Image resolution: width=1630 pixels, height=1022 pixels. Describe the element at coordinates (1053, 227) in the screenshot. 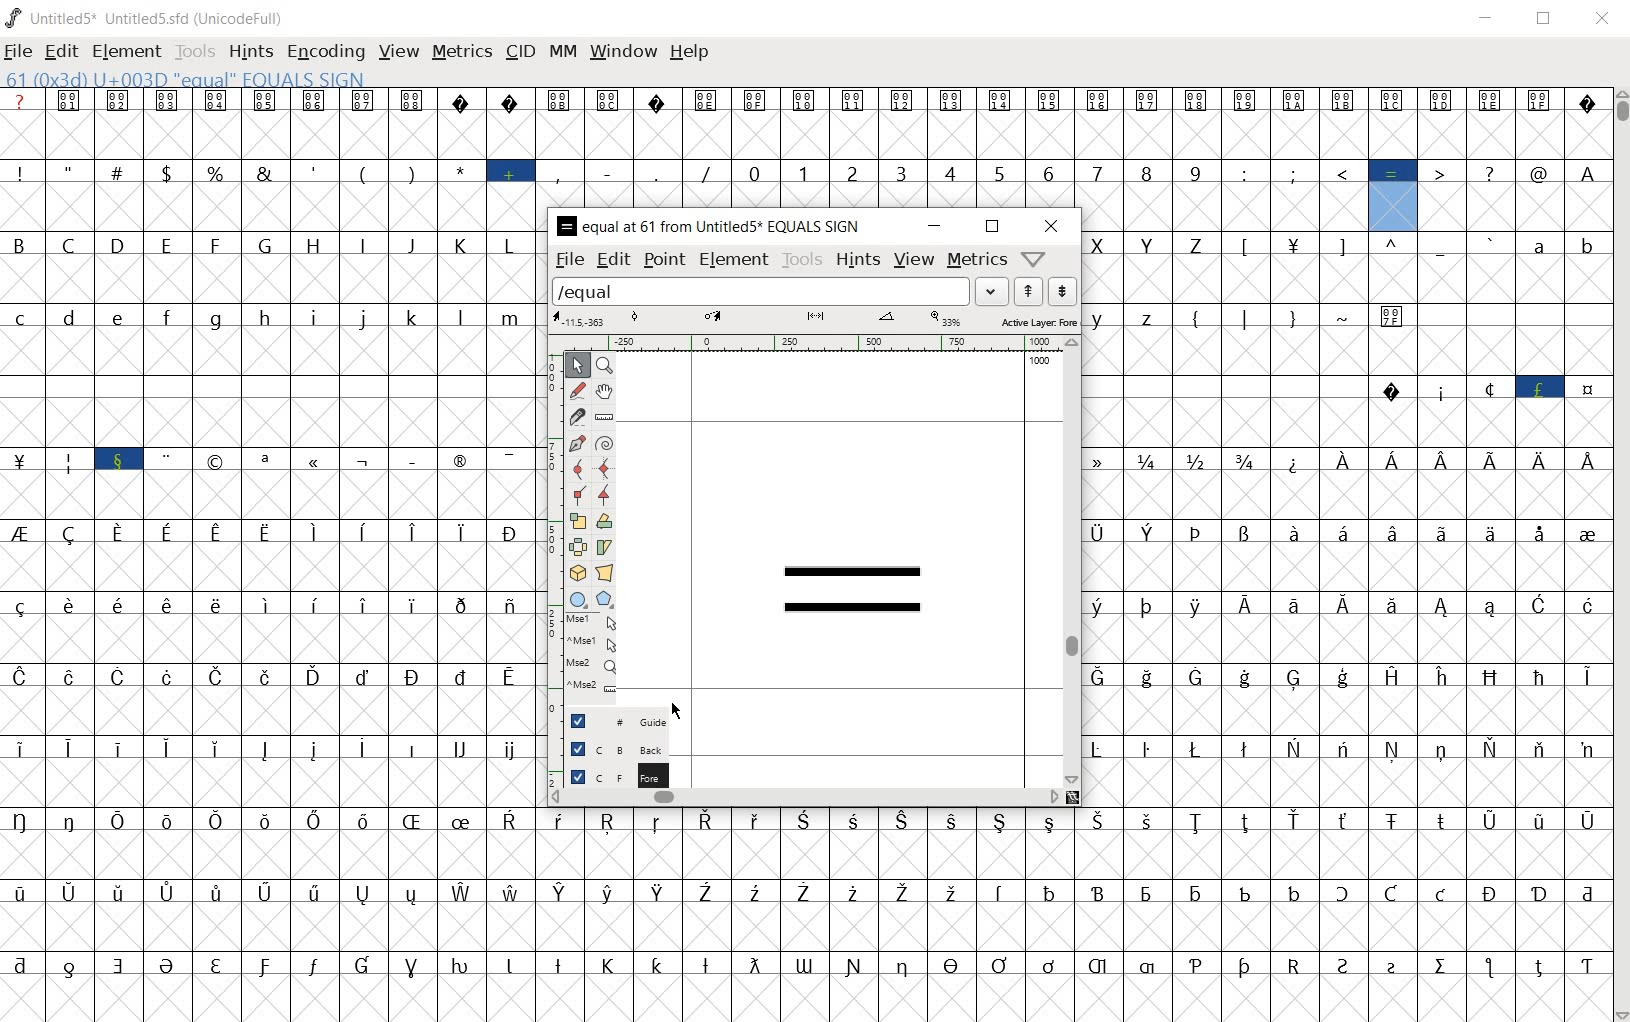

I see `close` at that location.